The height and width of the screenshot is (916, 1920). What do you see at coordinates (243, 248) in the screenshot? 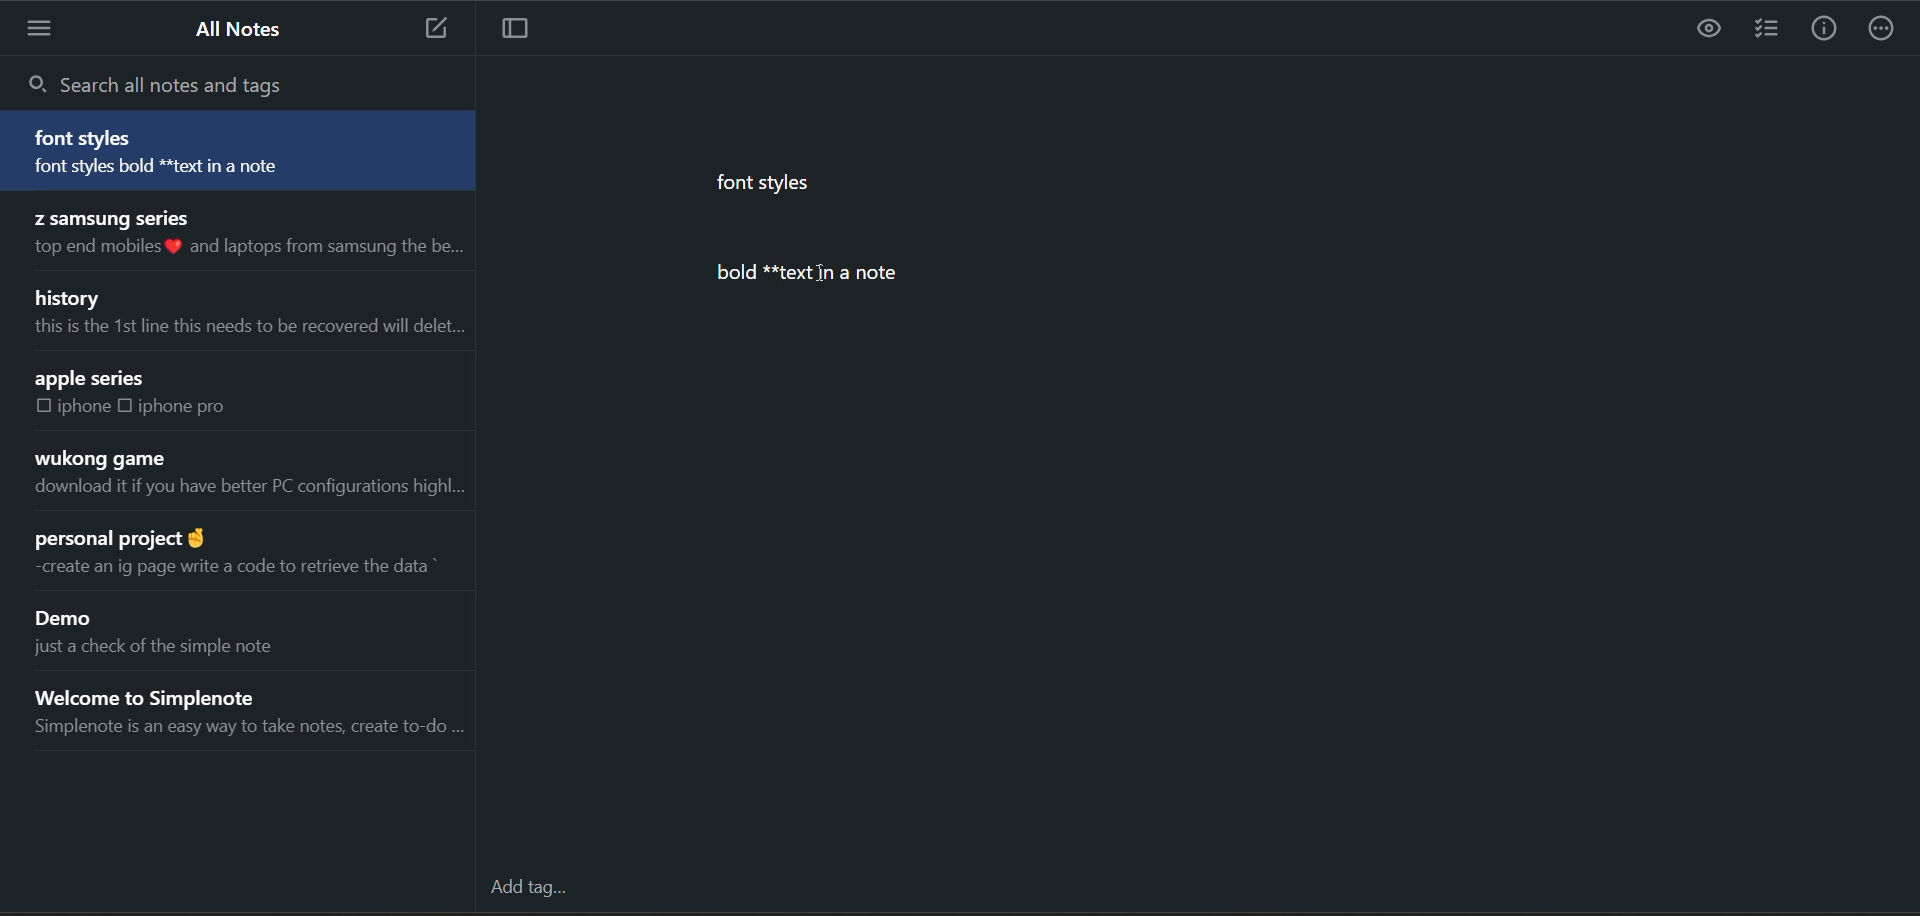
I see `top end mobiles % and laptops from samsung the be...` at bounding box center [243, 248].